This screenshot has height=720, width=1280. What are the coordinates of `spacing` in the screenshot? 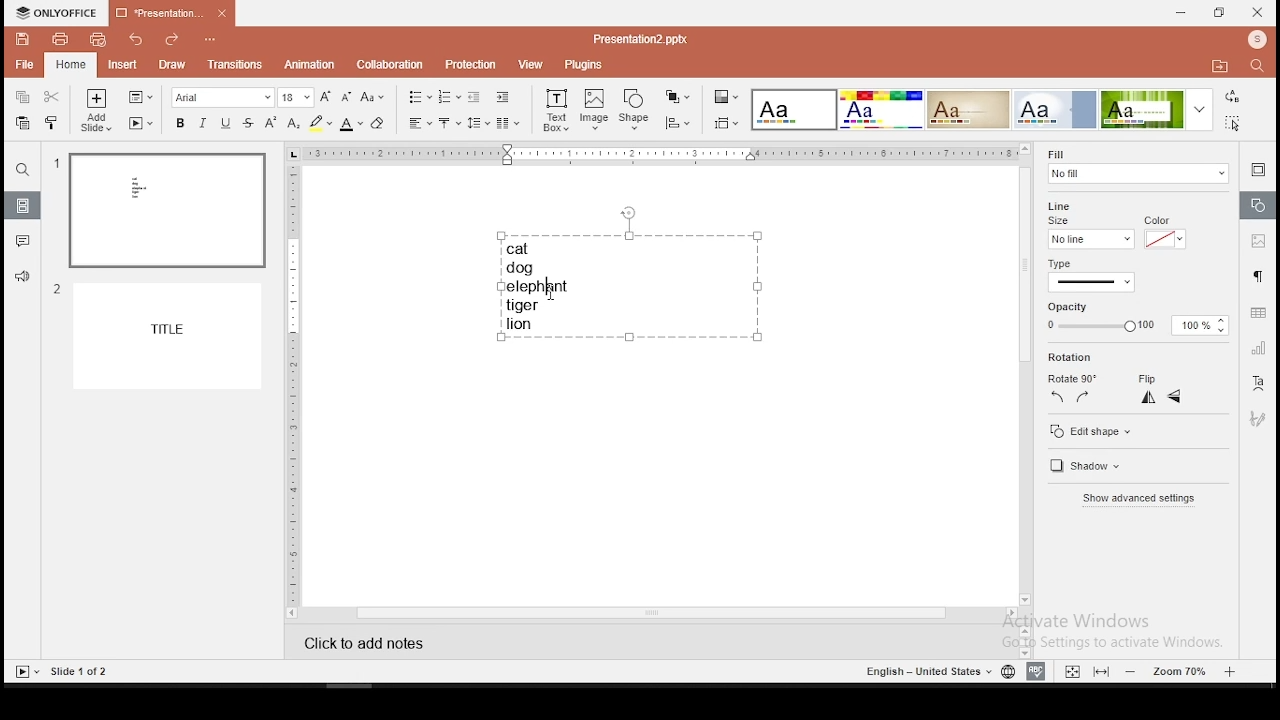 It's located at (478, 123).